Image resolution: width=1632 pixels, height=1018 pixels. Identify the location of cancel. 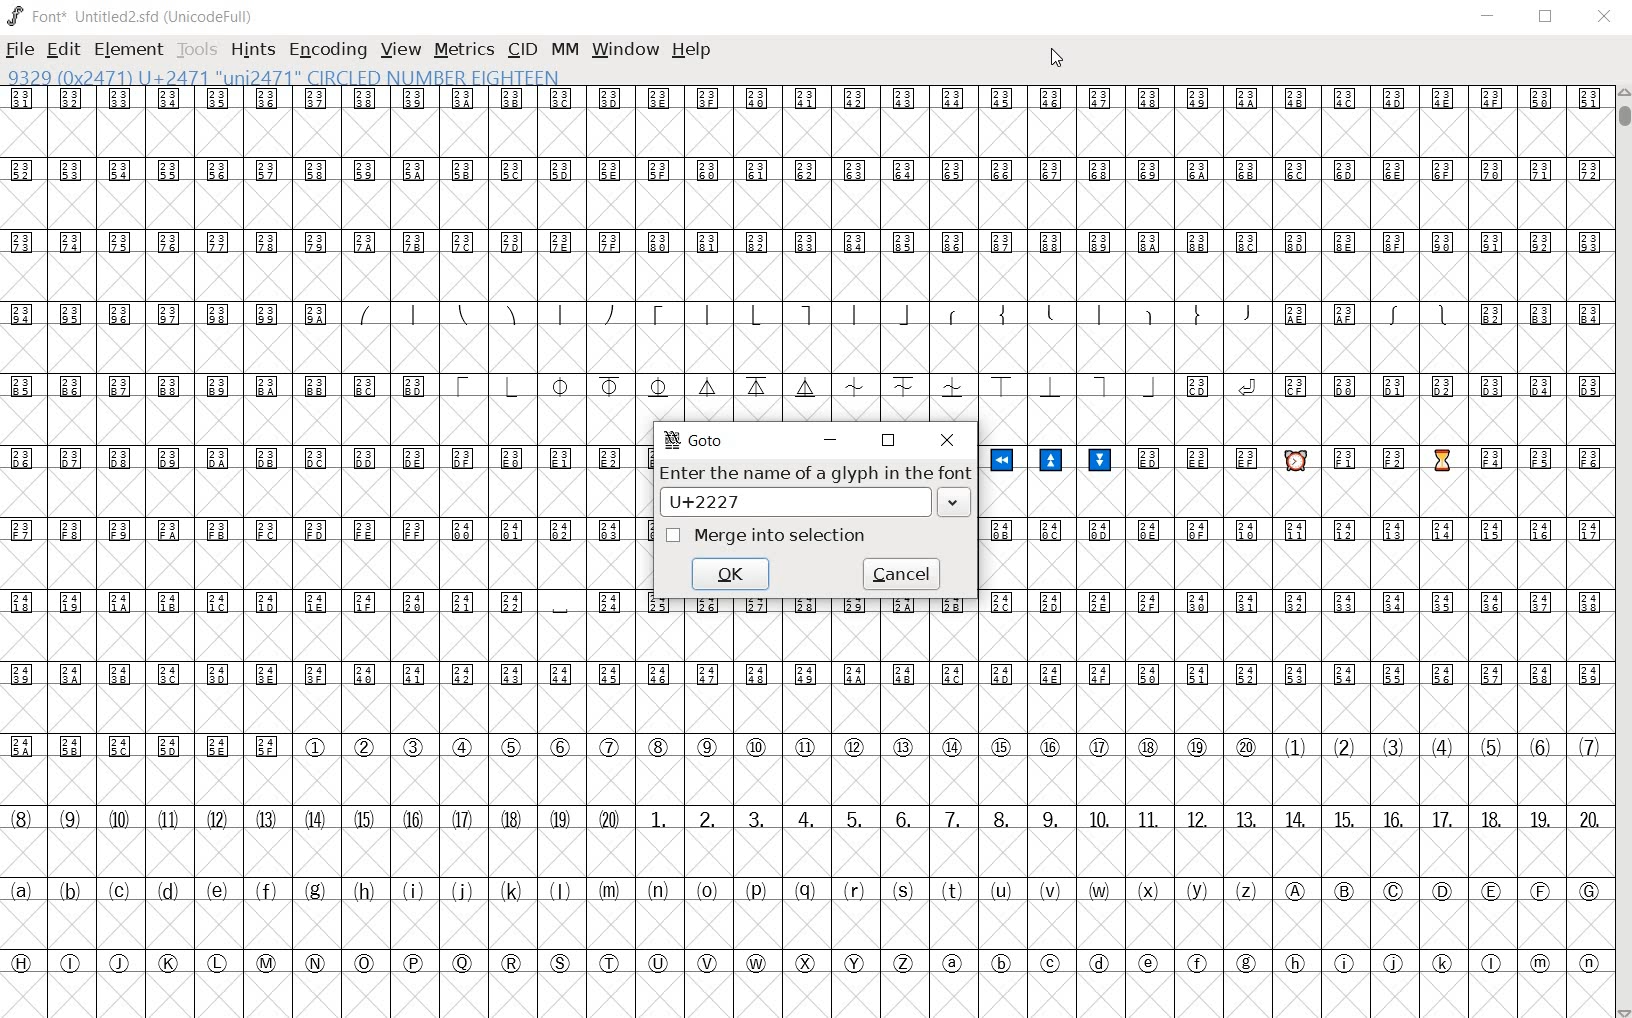
(905, 574).